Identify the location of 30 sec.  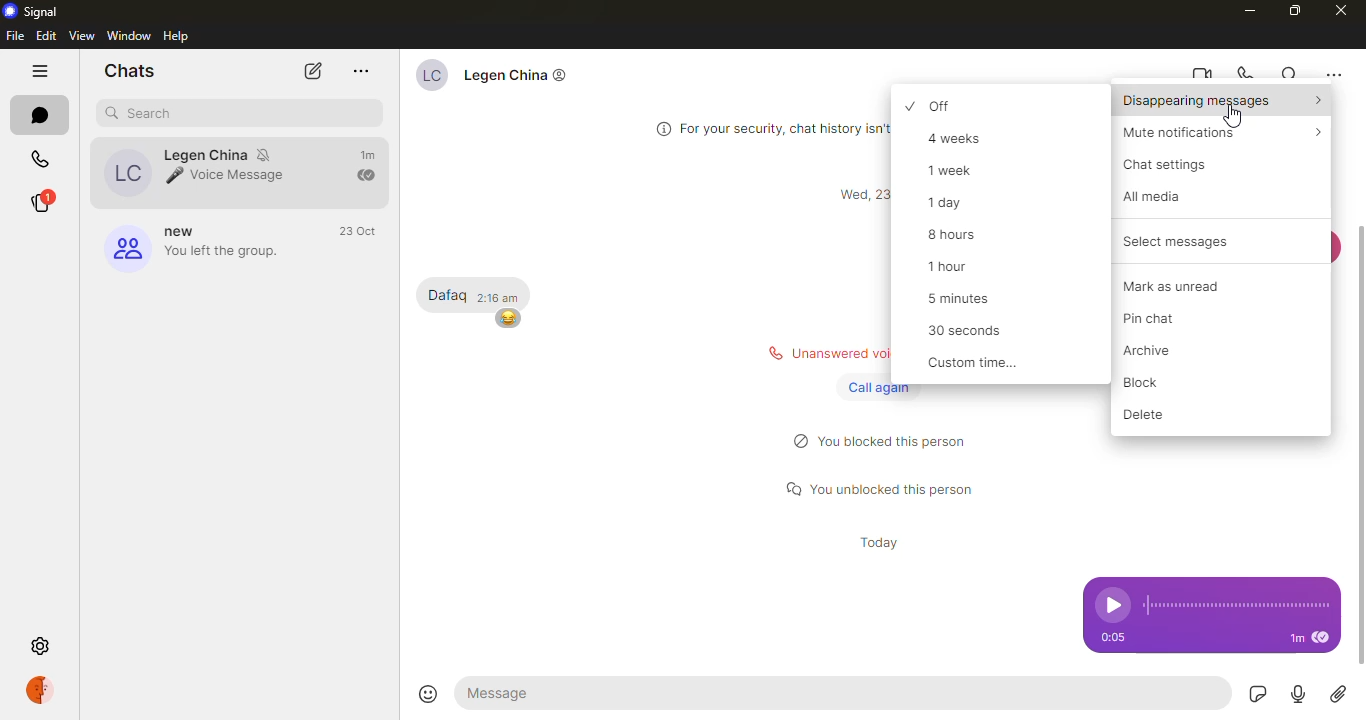
(971, 333).